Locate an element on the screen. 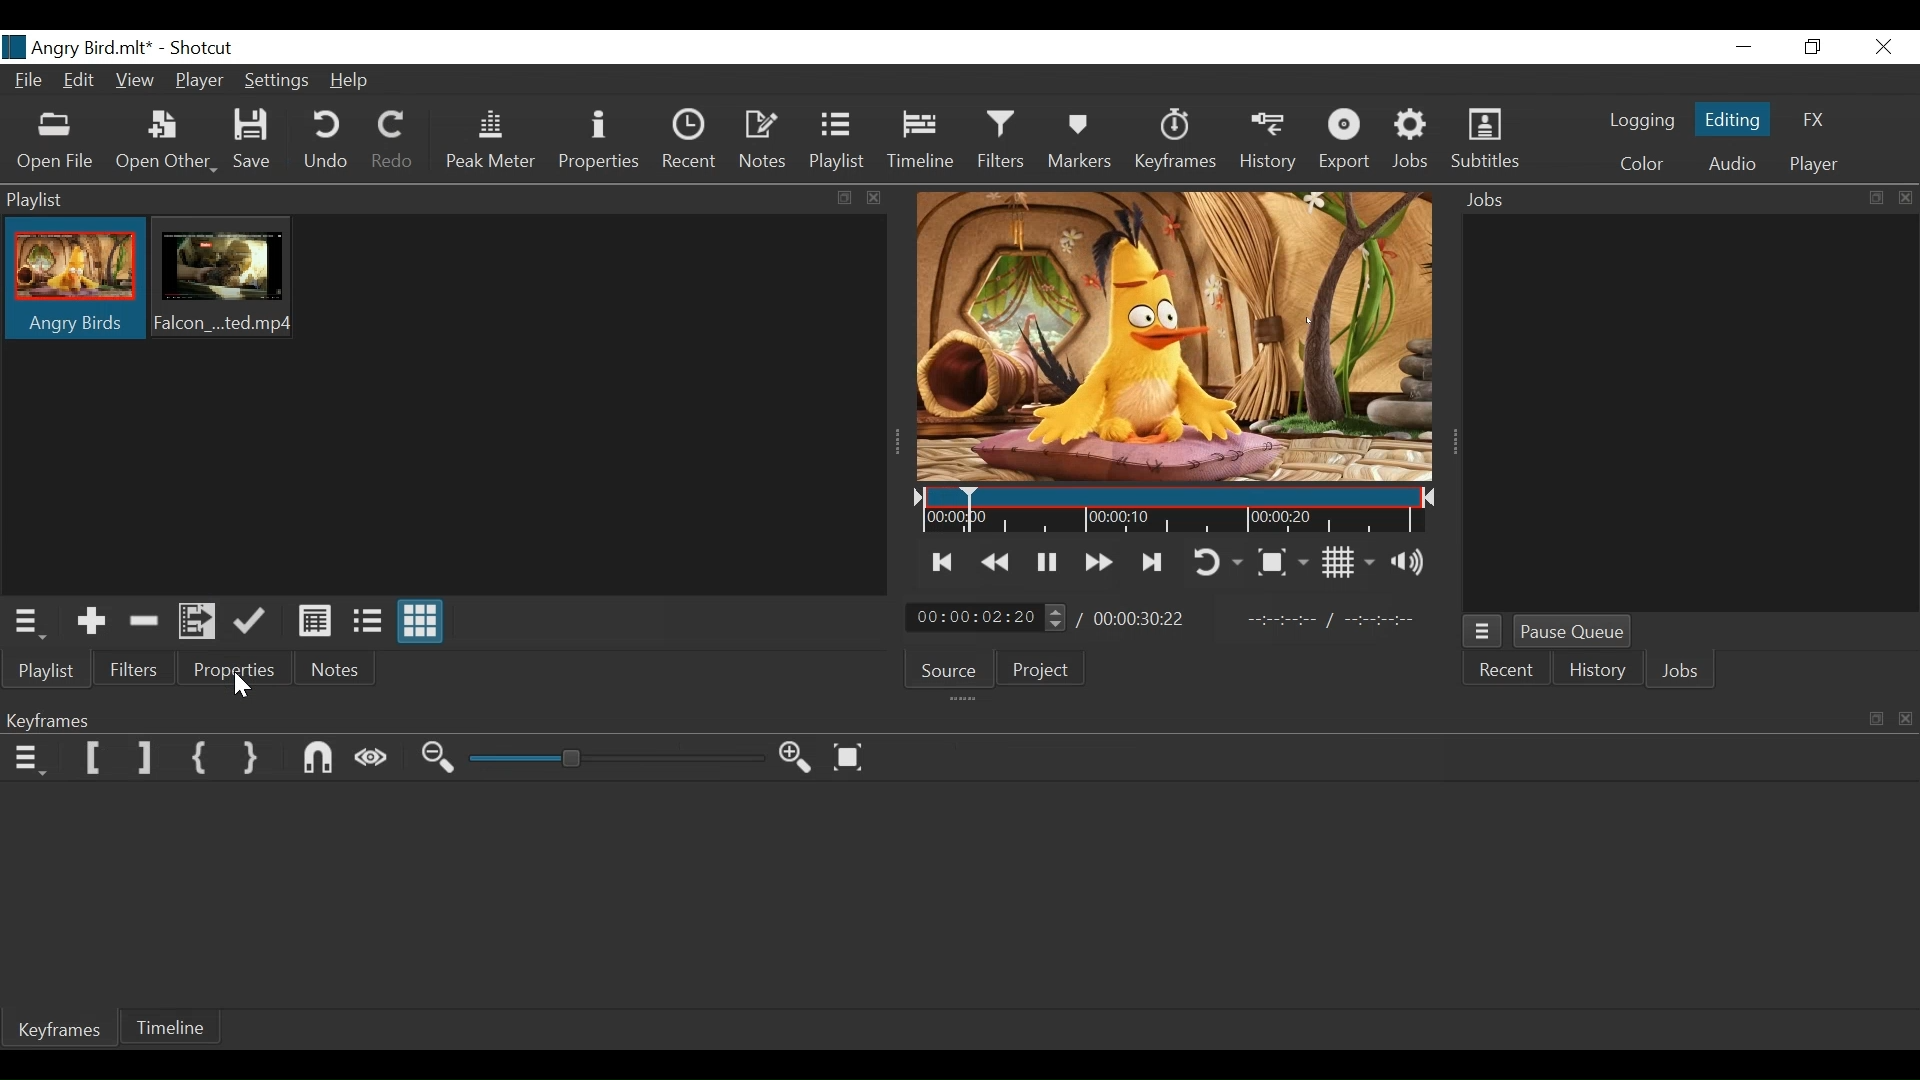 This screenshot has height=1080, width=1920. Media Viewer is located at coordinates (1174, 335).